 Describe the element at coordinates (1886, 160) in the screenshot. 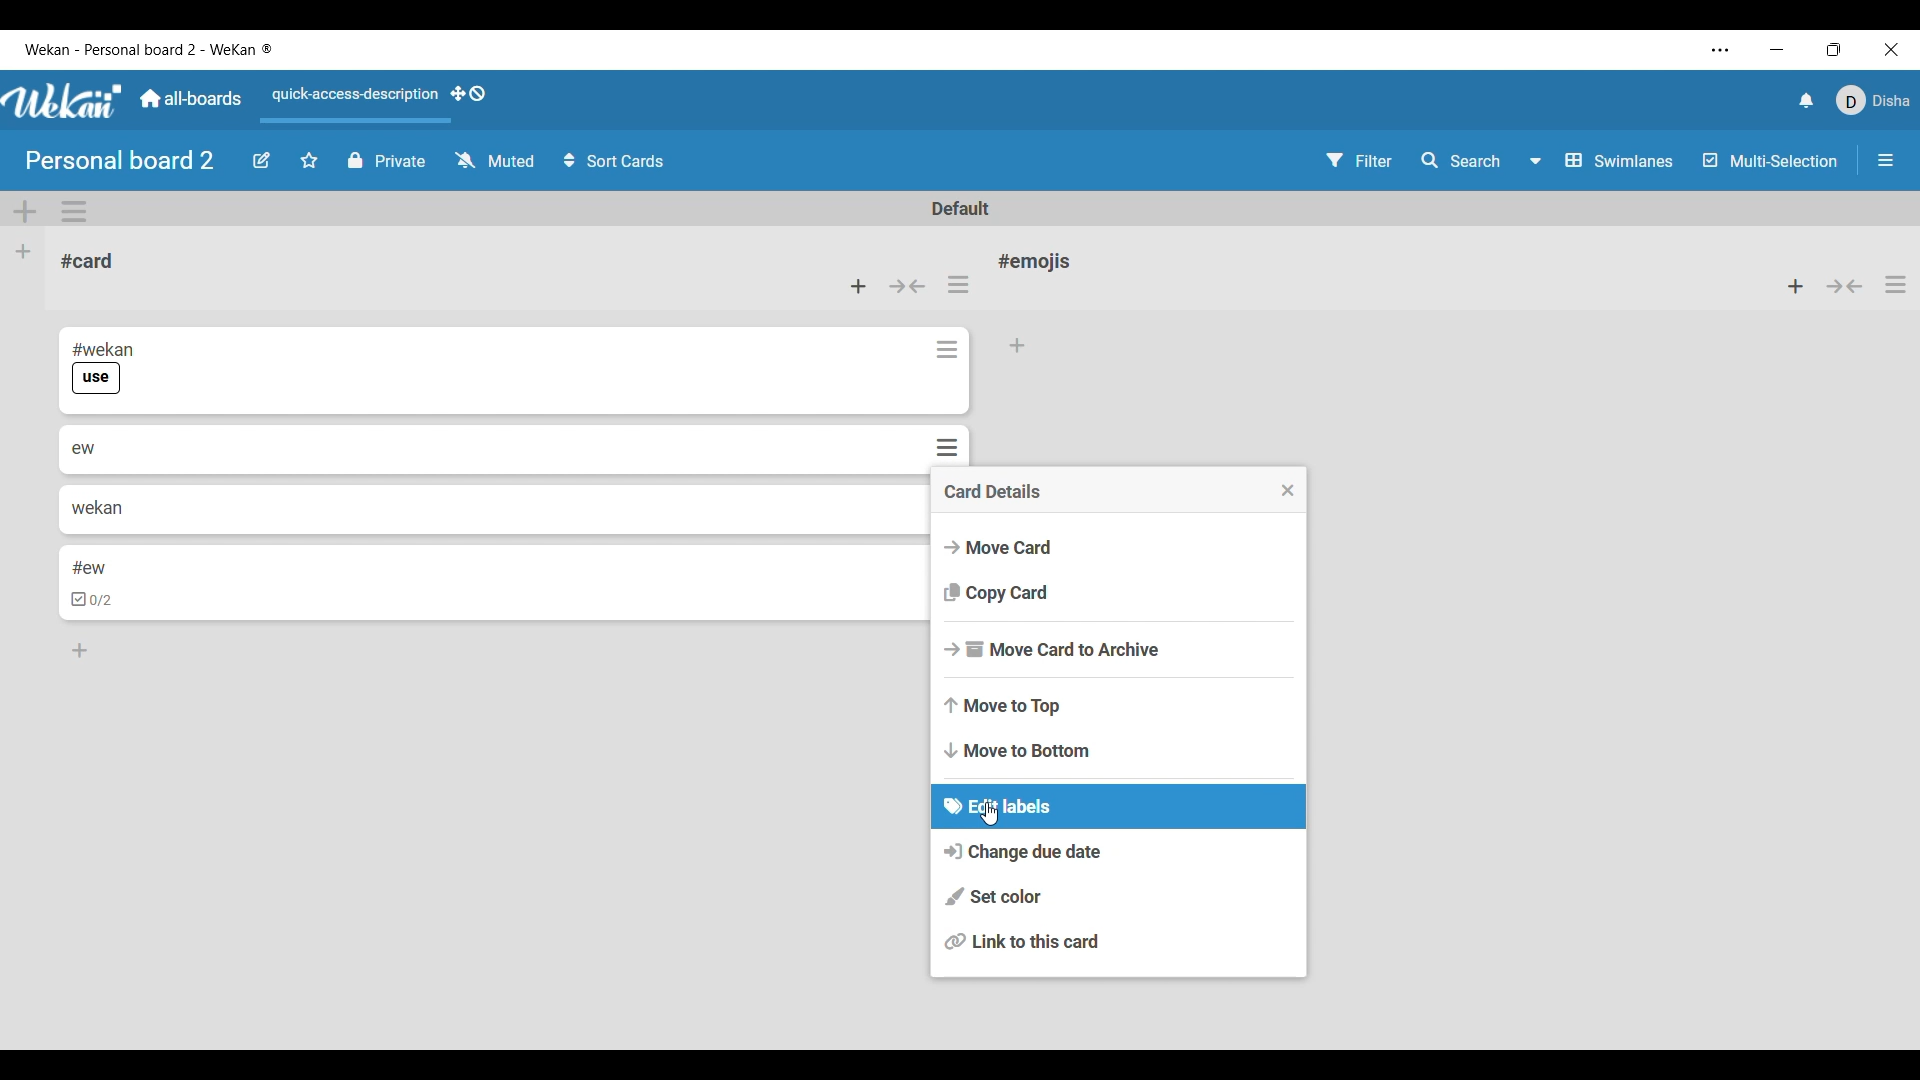

I see `Open/Close sidebar` at that location.